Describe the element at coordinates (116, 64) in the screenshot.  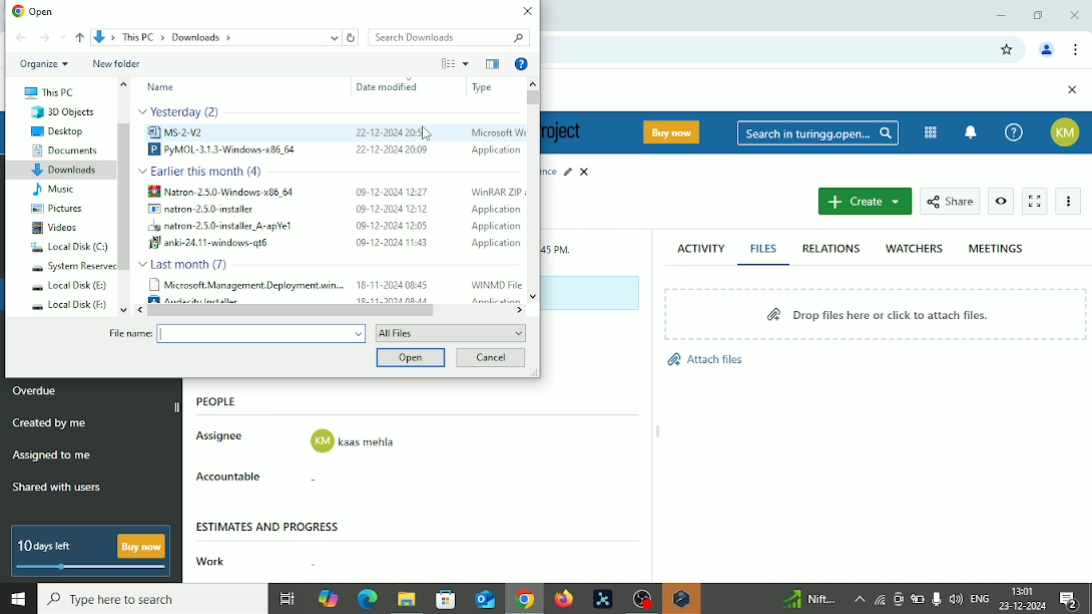
I see `New folder` at that location.